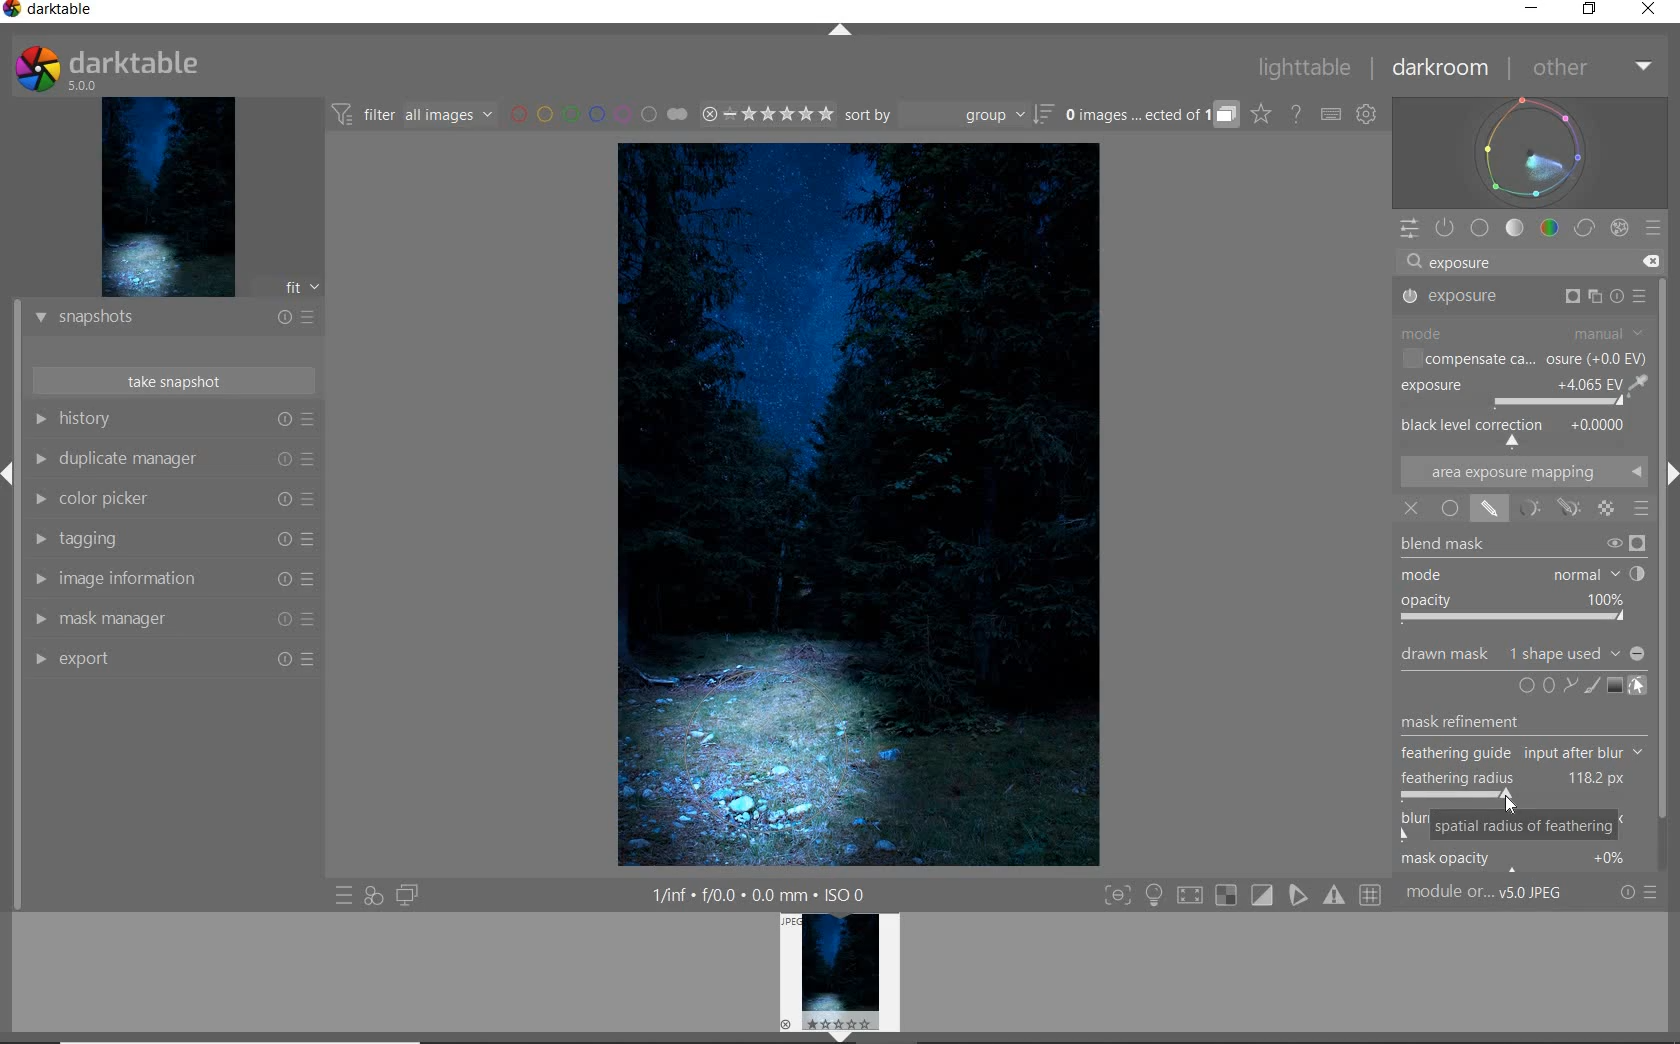 Image resolution: width=1680 pixels, height=1044 pixels. What do you see at coordinates (170, 419) in the screenshot?
I see `HISTORY` at bounding box center [170, 419].